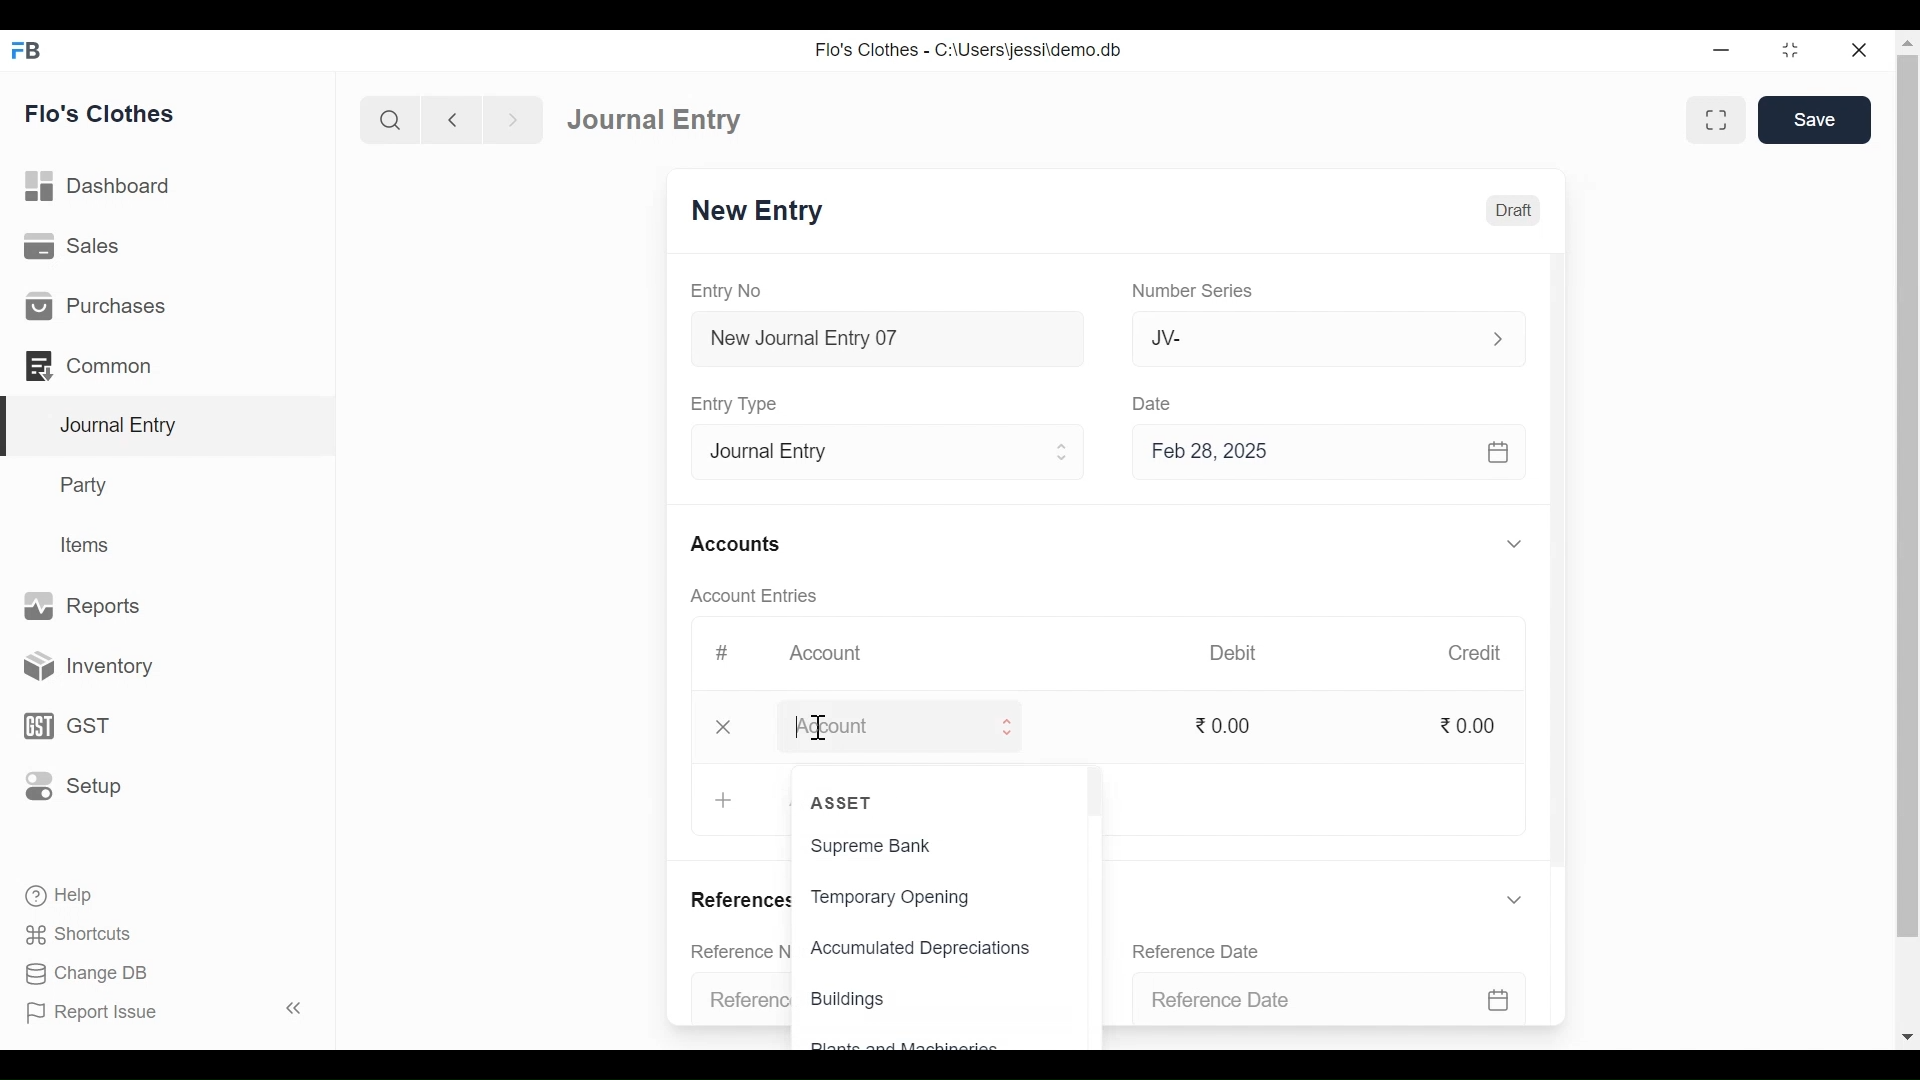 Image resolution: width=1920 pixels, height=1080 pixels. I want to click on Navigate Forward, so click(510, 122).